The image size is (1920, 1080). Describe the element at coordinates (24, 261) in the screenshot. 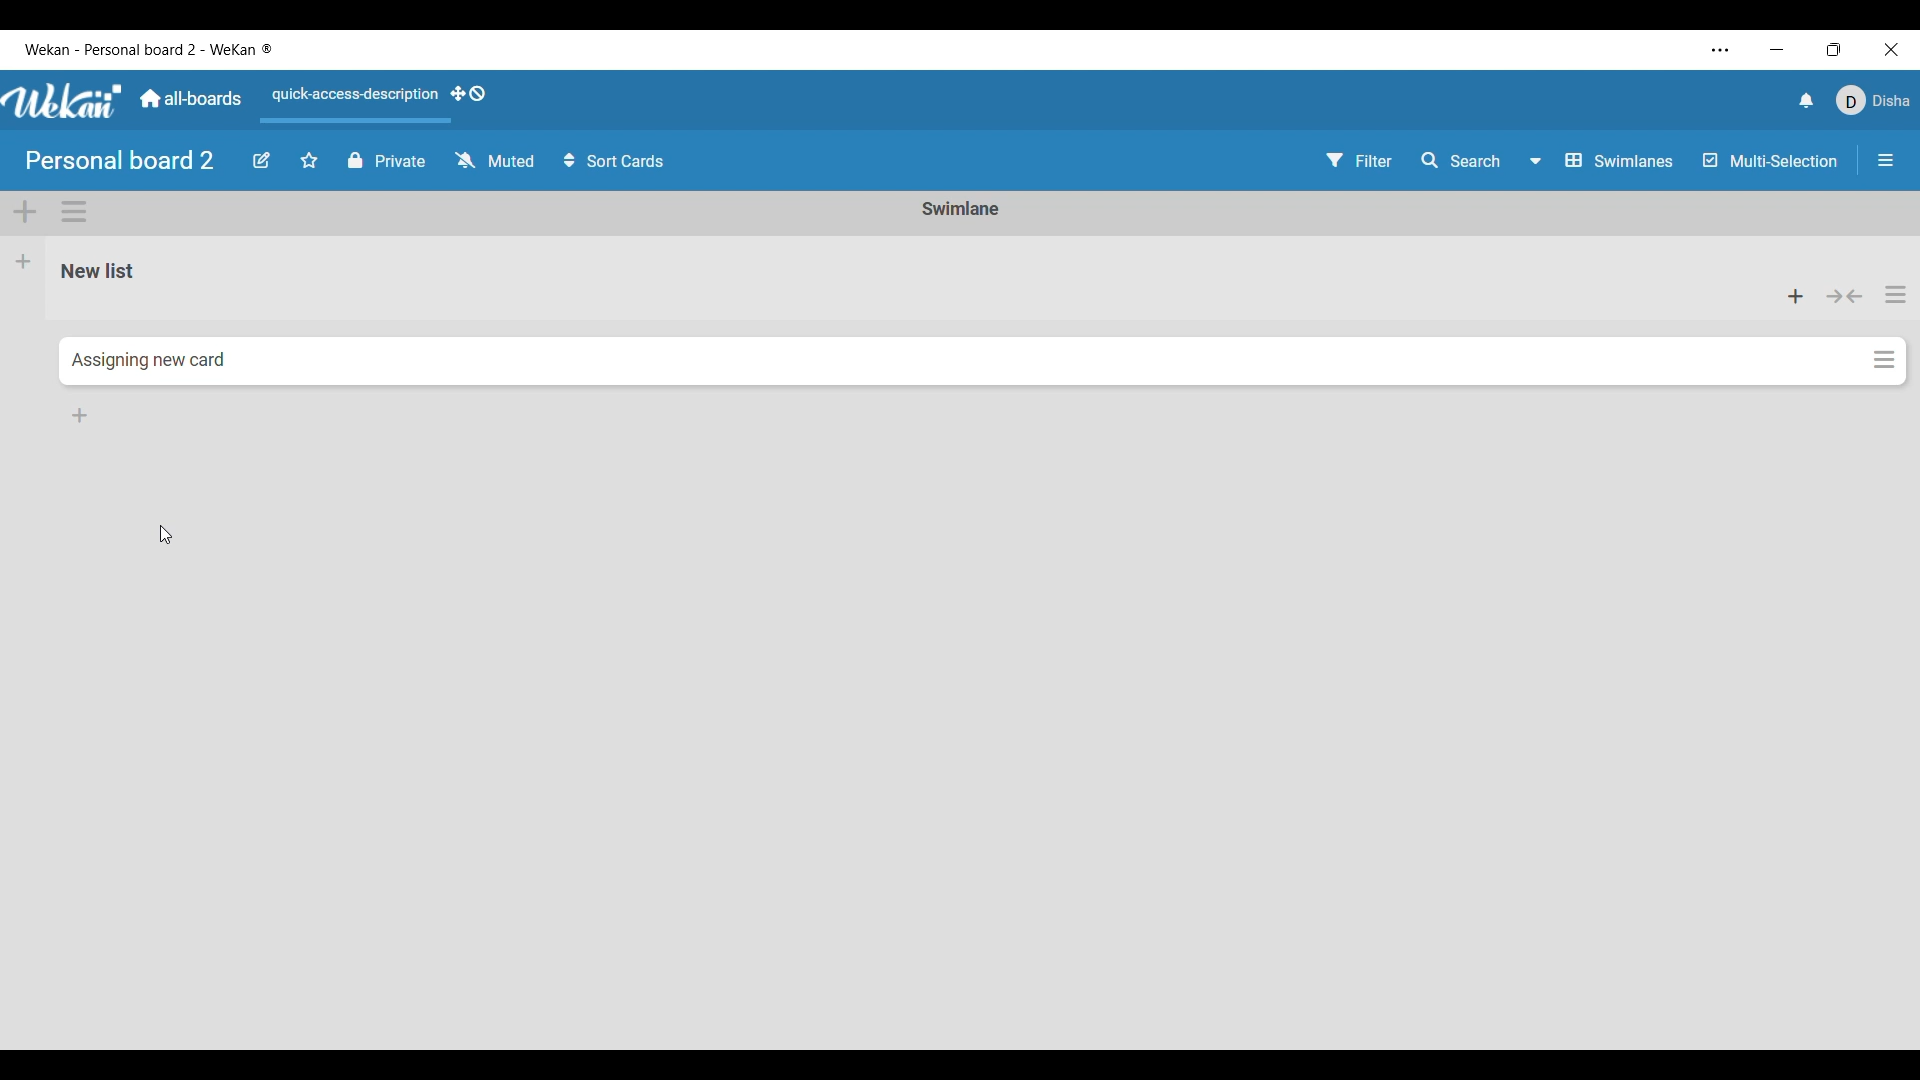

I see `Add list` at that location.